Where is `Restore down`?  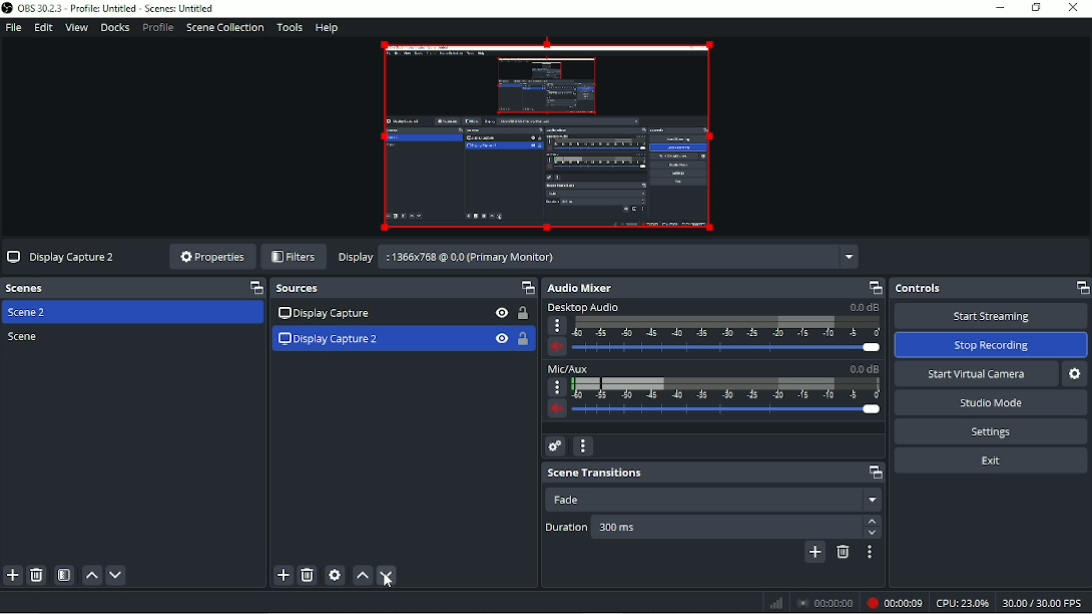
Restore down is located at coordinates (1037, 8).